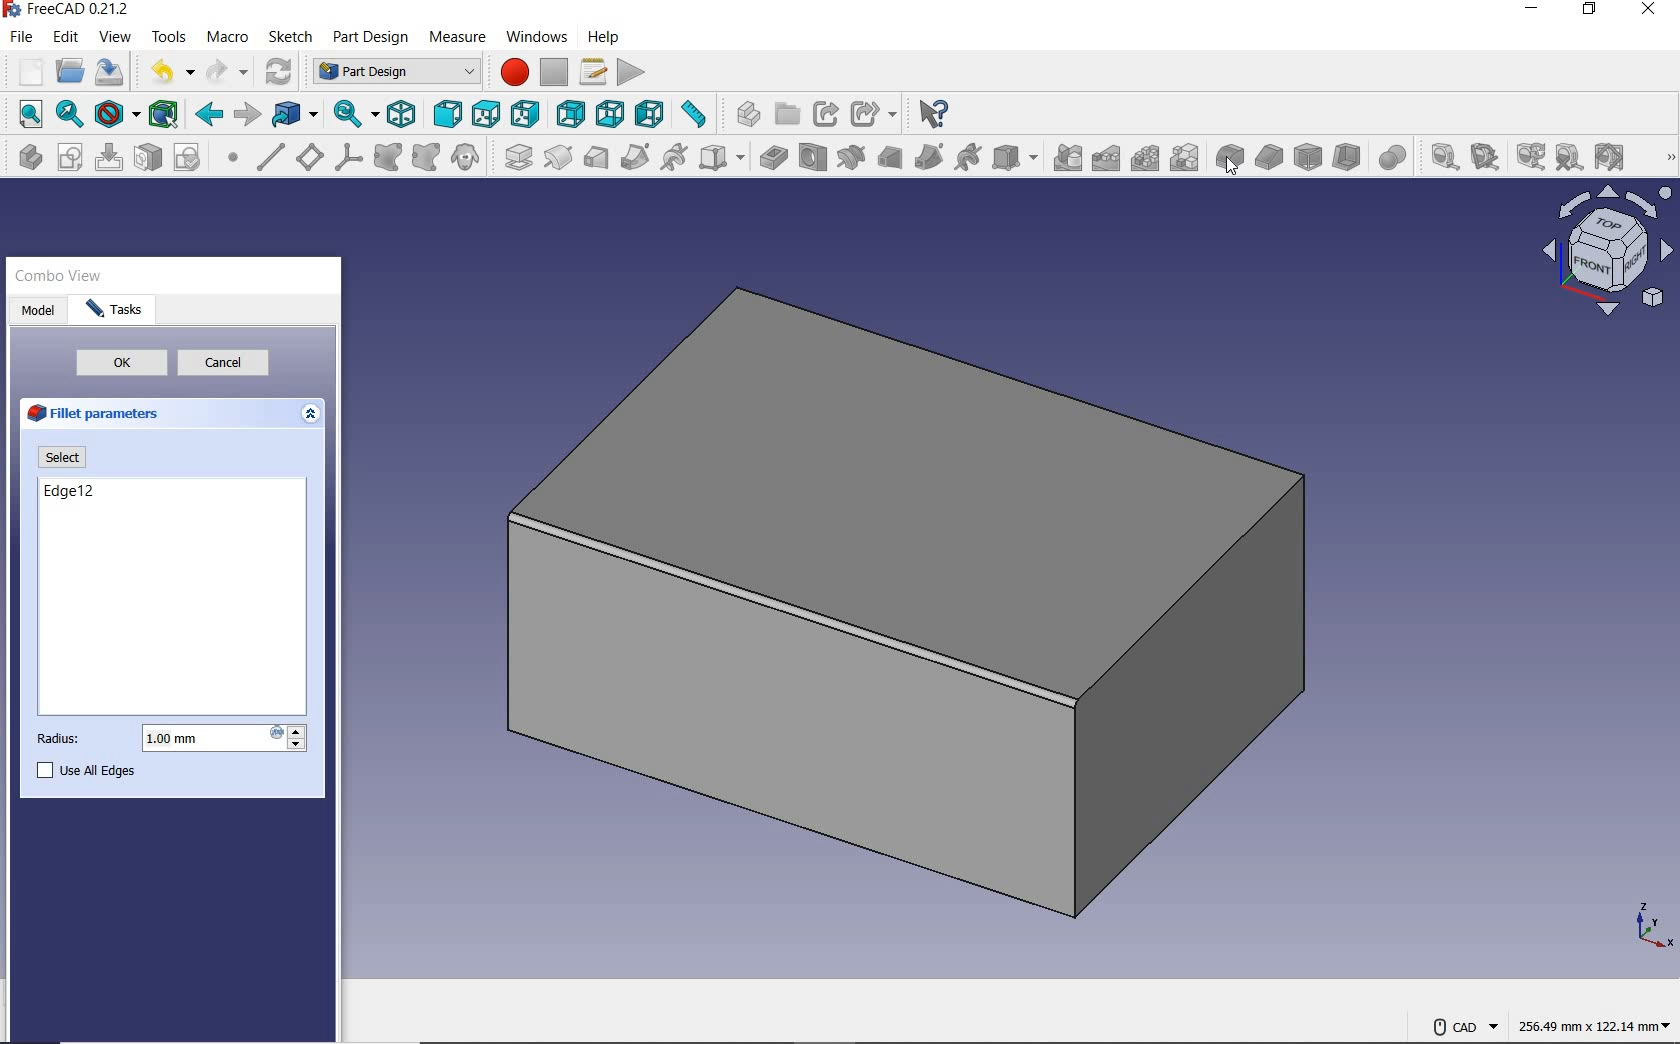 The image size is (1680, 1044). What do you see at coordinates (1104, 157) in the screenshot?
I see `linearpattern` at bounding box center [1104, 157].